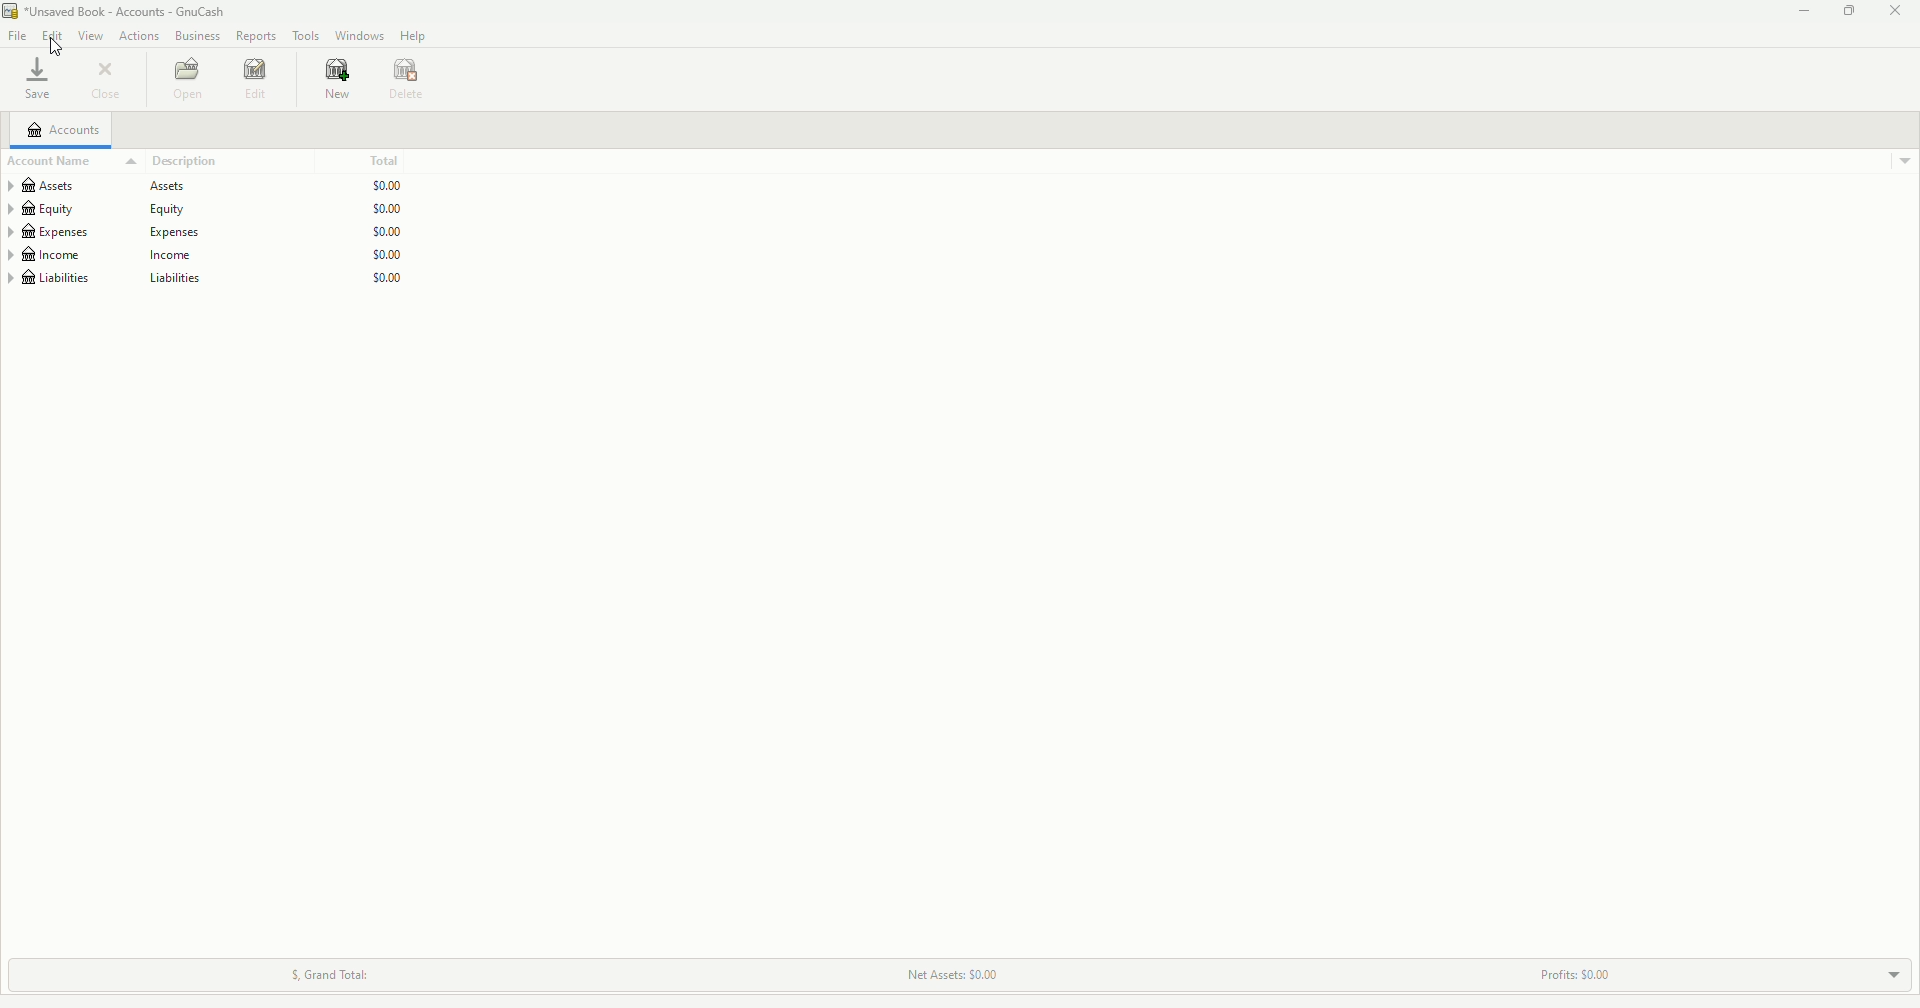 The height and width of the screenshot is (1008, 1920). I want to click on logo, so click(12, 11).